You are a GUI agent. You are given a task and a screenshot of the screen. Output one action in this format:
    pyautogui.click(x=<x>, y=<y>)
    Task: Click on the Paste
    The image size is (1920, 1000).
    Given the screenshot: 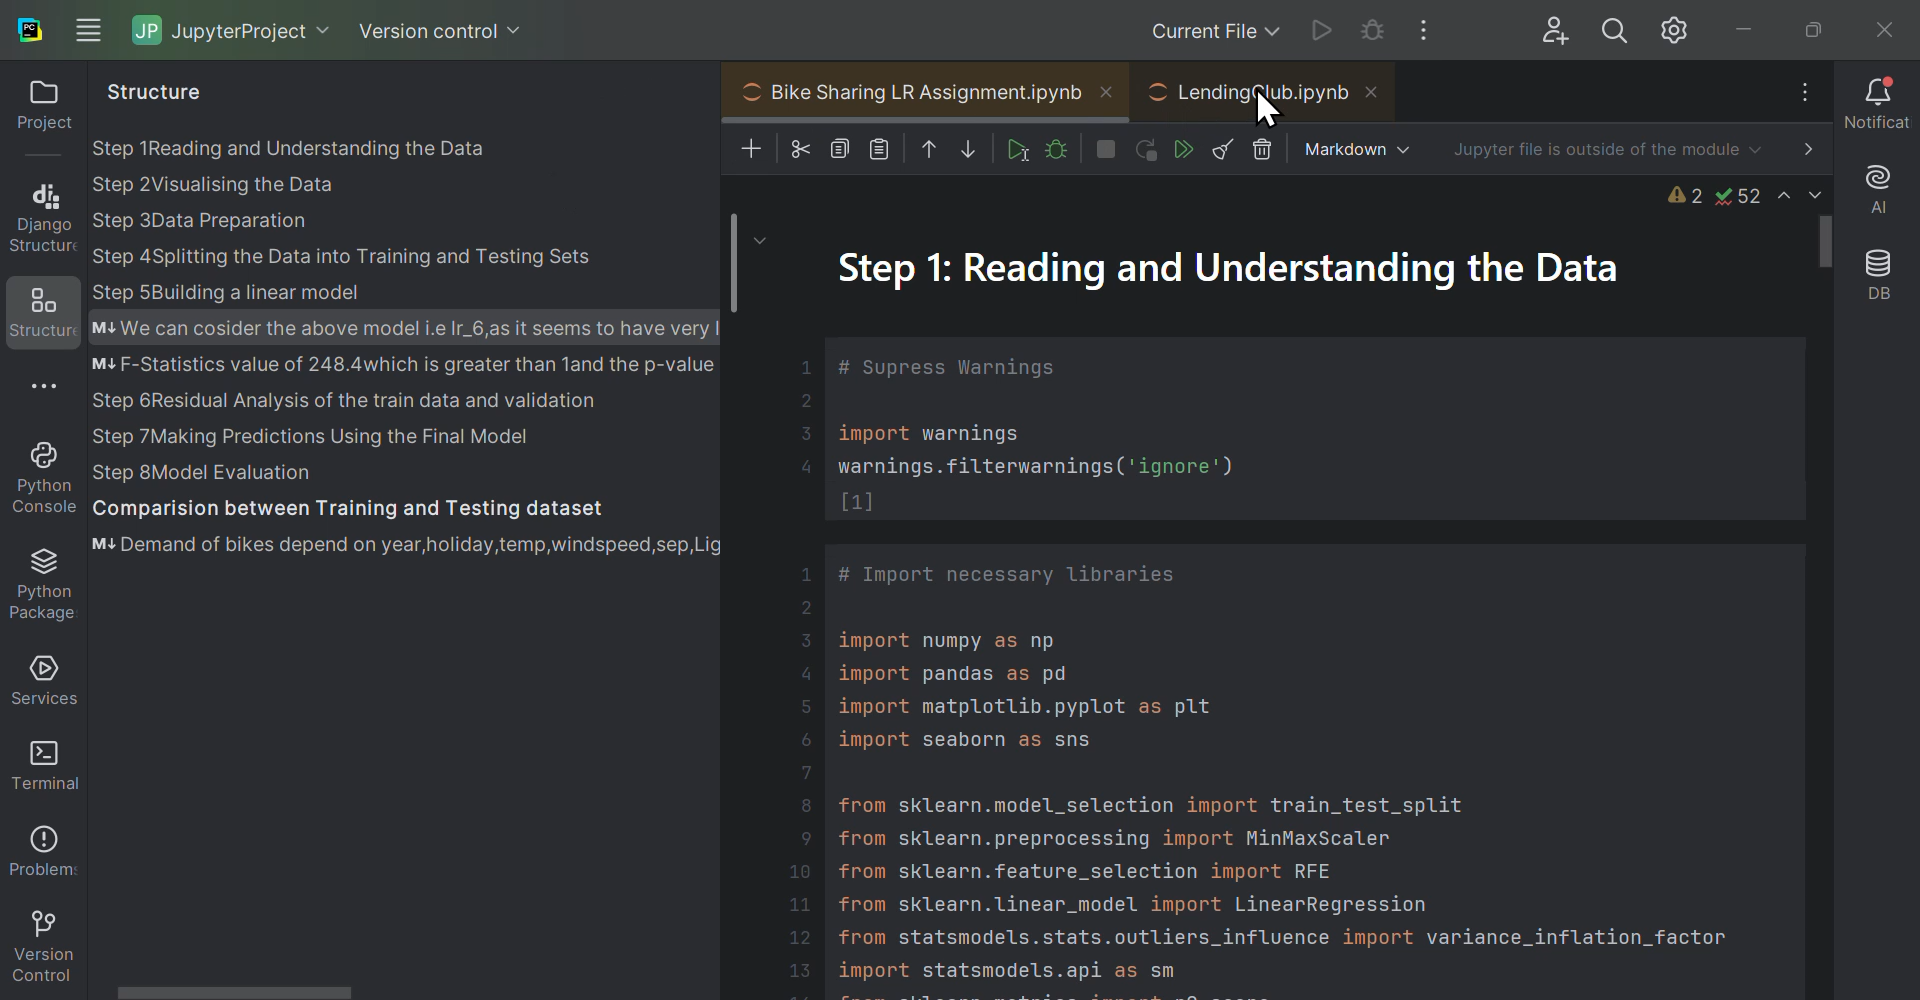 What is the action you would take?
    pyautogui.click(x=883, y=152)
    